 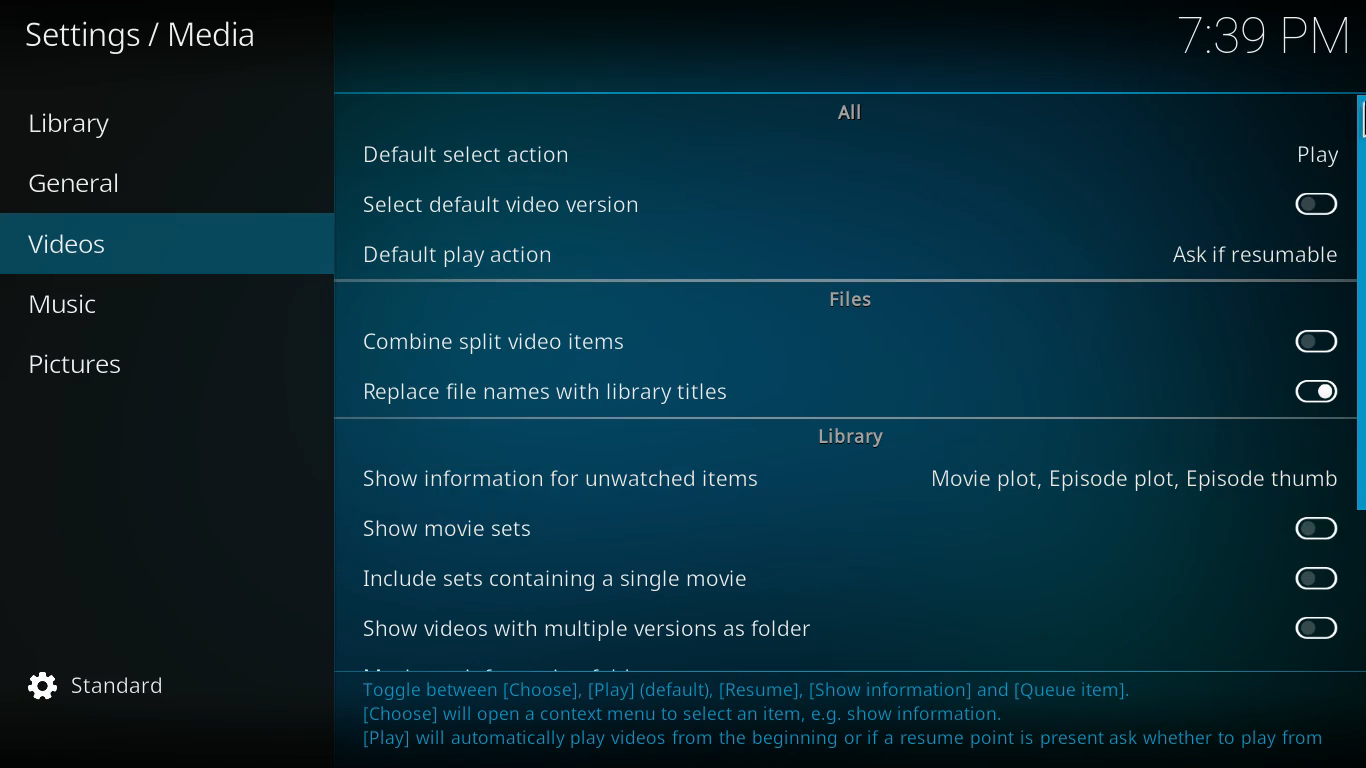 What do you see at coordinates (604, 625) in the screenshot?
I see `show videos` at bounding box center [604, 625].